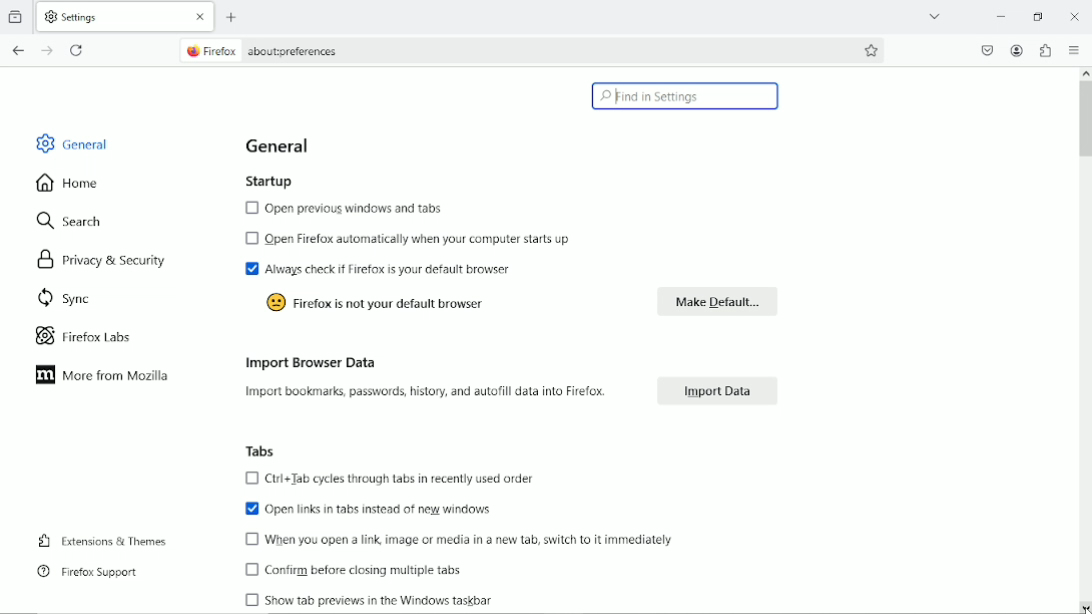 This screenshot has height=614, width=1092. What do you see at coordinates (409, 241) in the screenshot?
I see `Open firefox automatically when your computer starts up` at bounding box center [409, 241].